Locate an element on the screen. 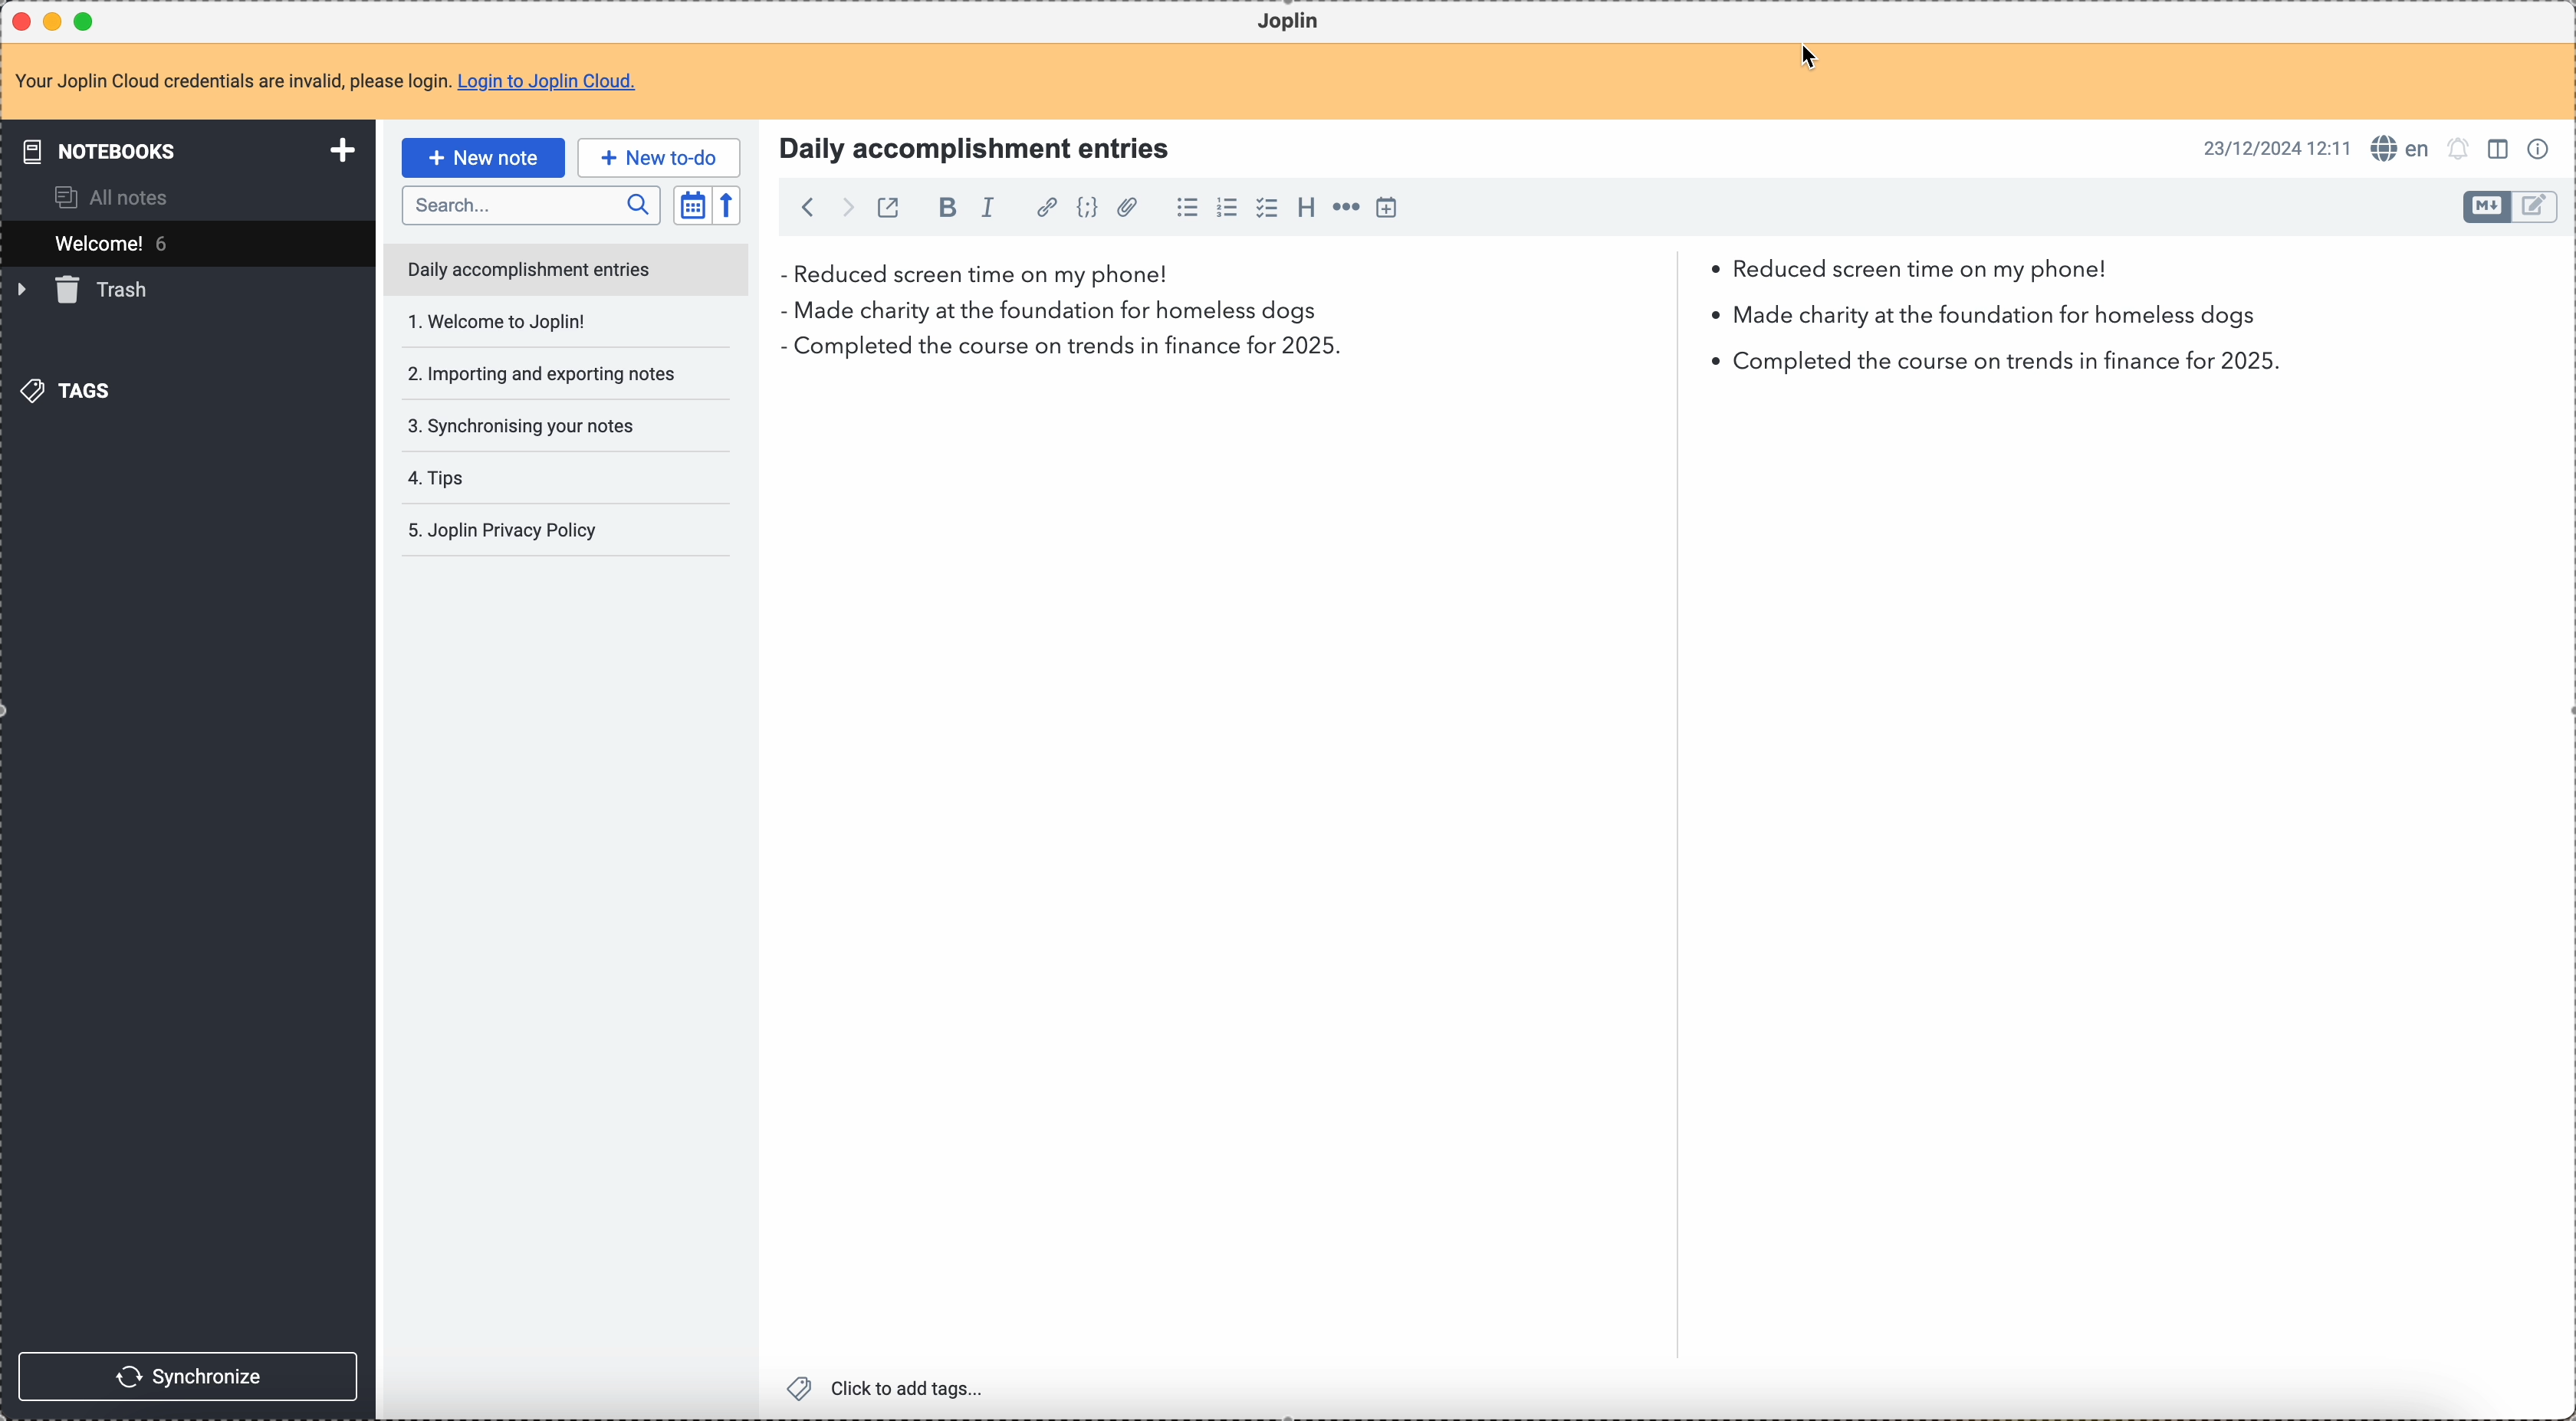  tips is located at coordinates (540, 428).